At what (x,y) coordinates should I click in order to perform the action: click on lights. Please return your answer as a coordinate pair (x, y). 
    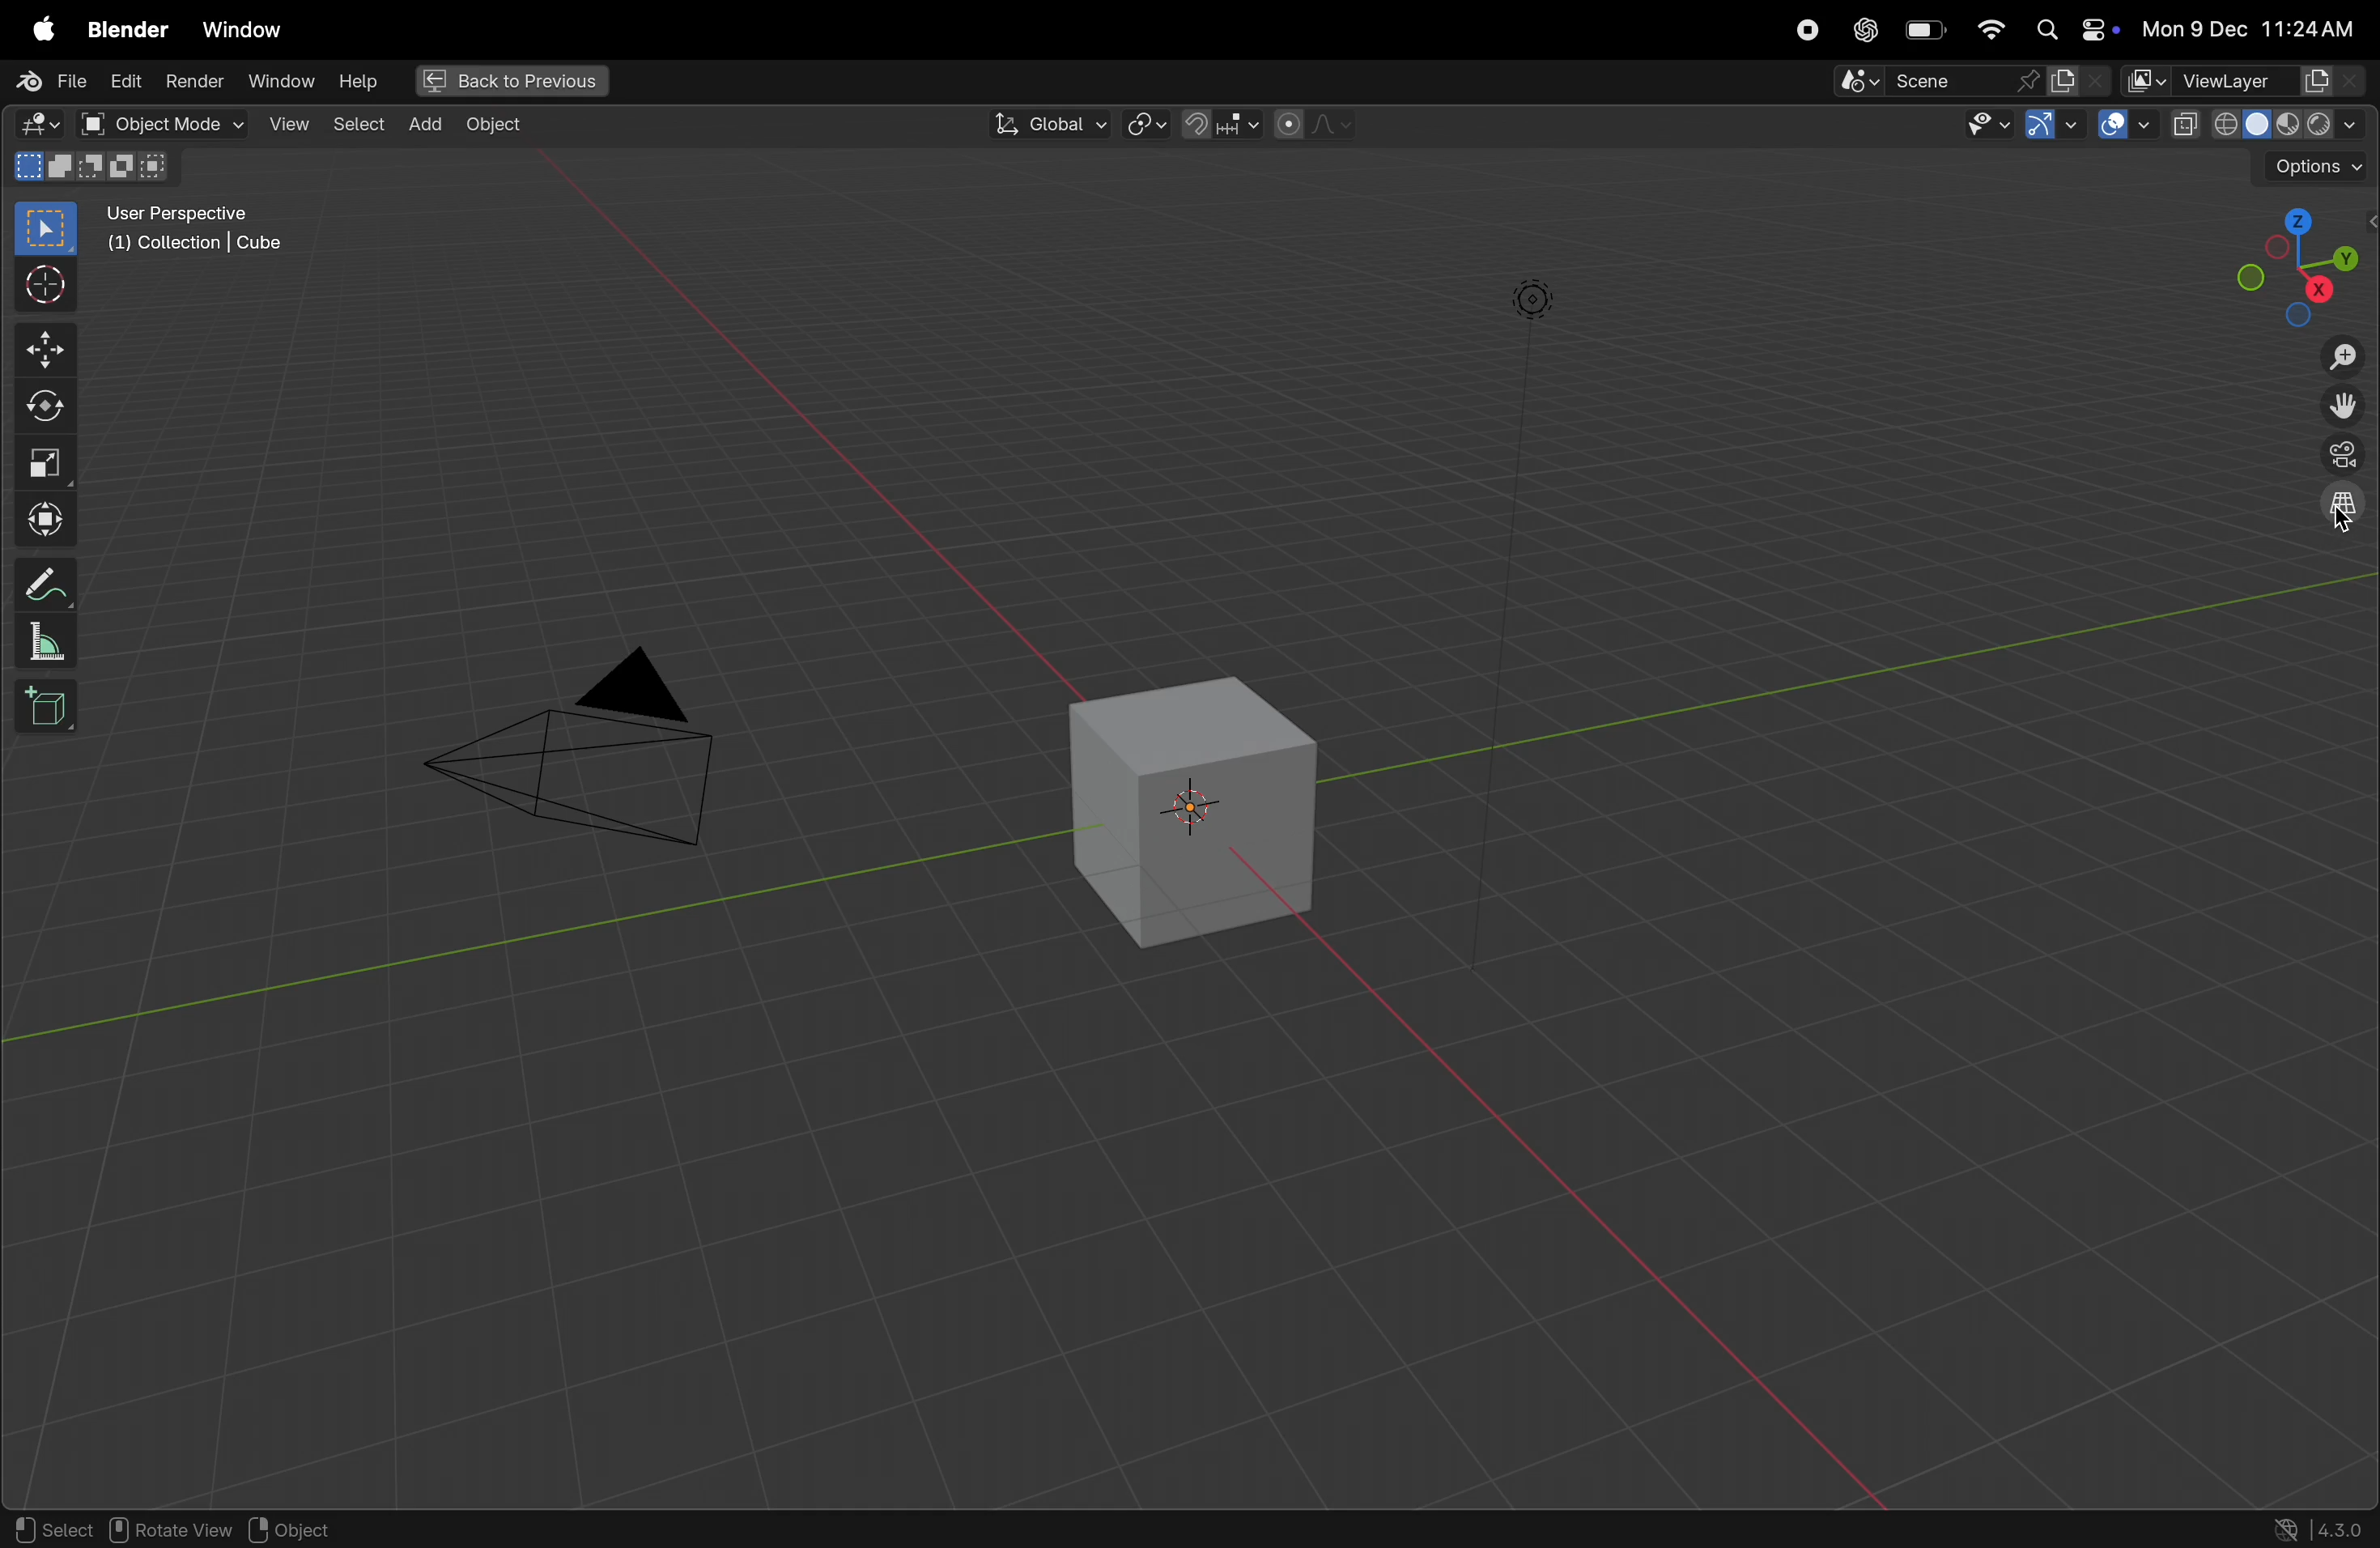
    Looking at the image, I should click on (1524, 295).